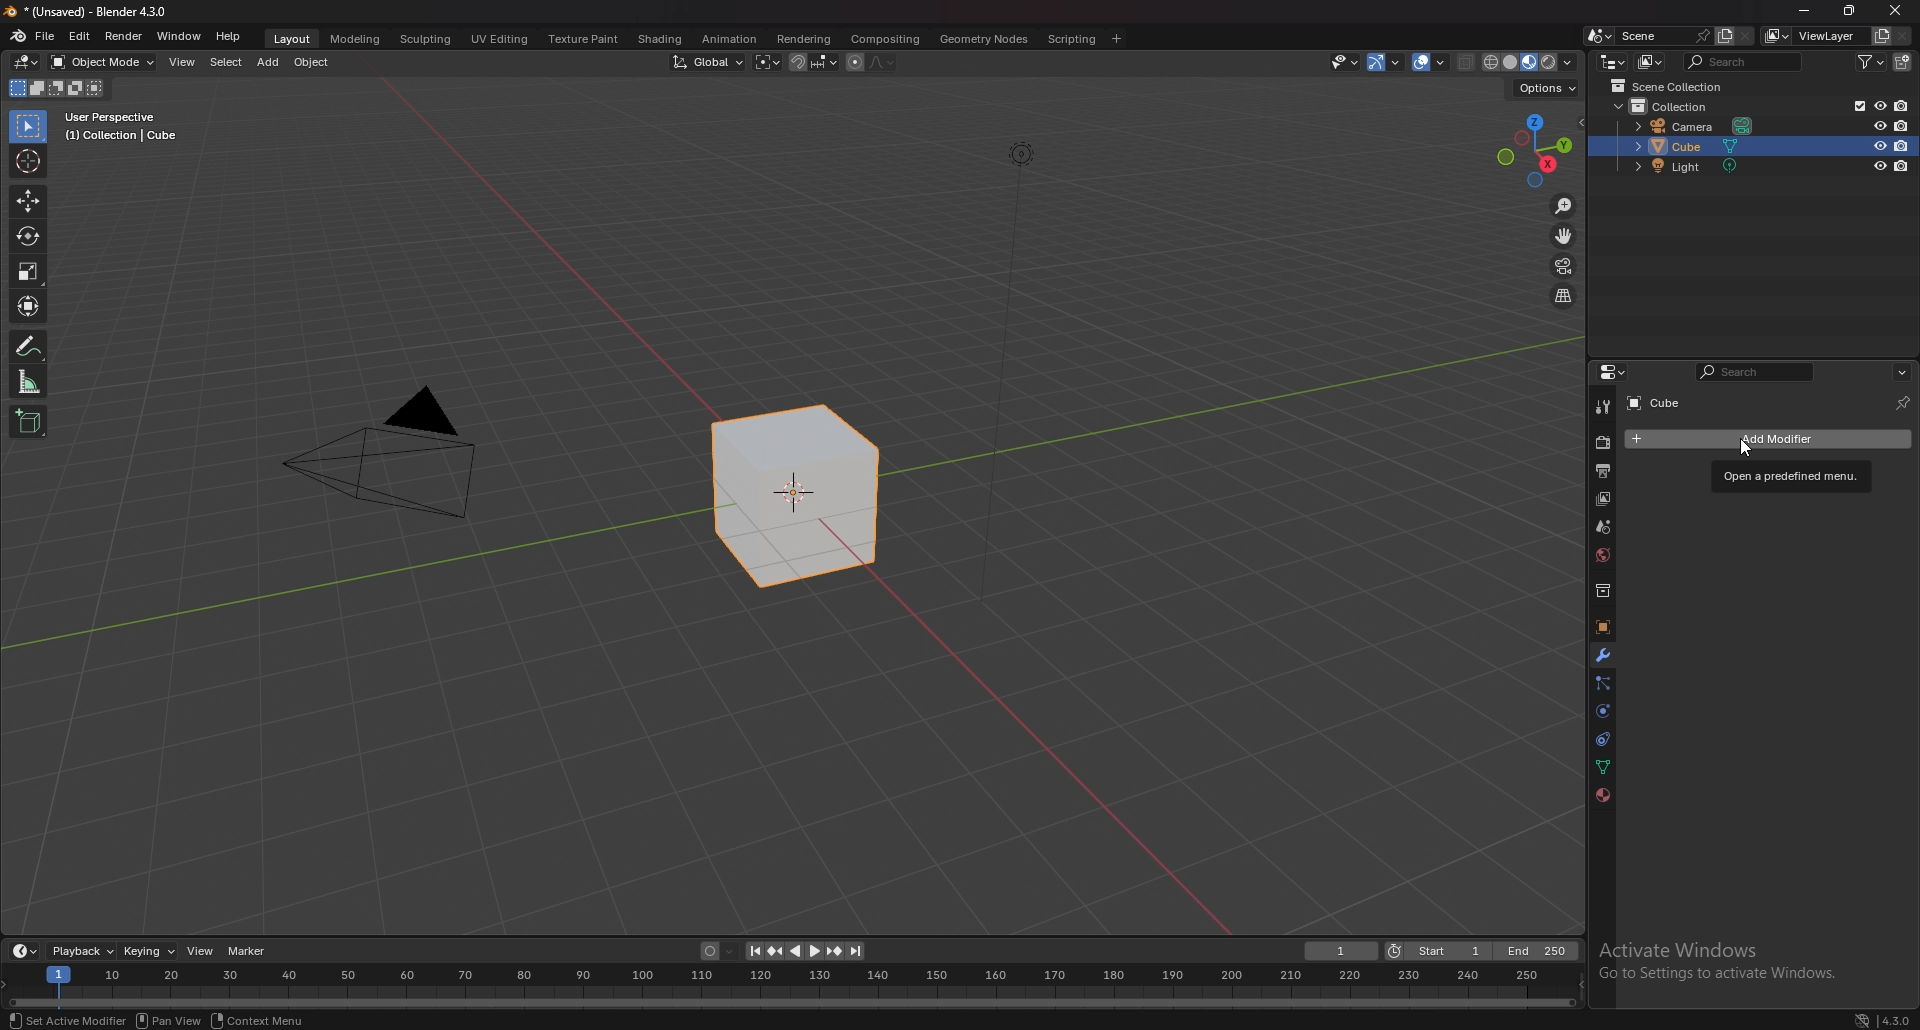 This screenshot has height=1030, width=1920. I want to click on toggle xray, so click(1468, 62).